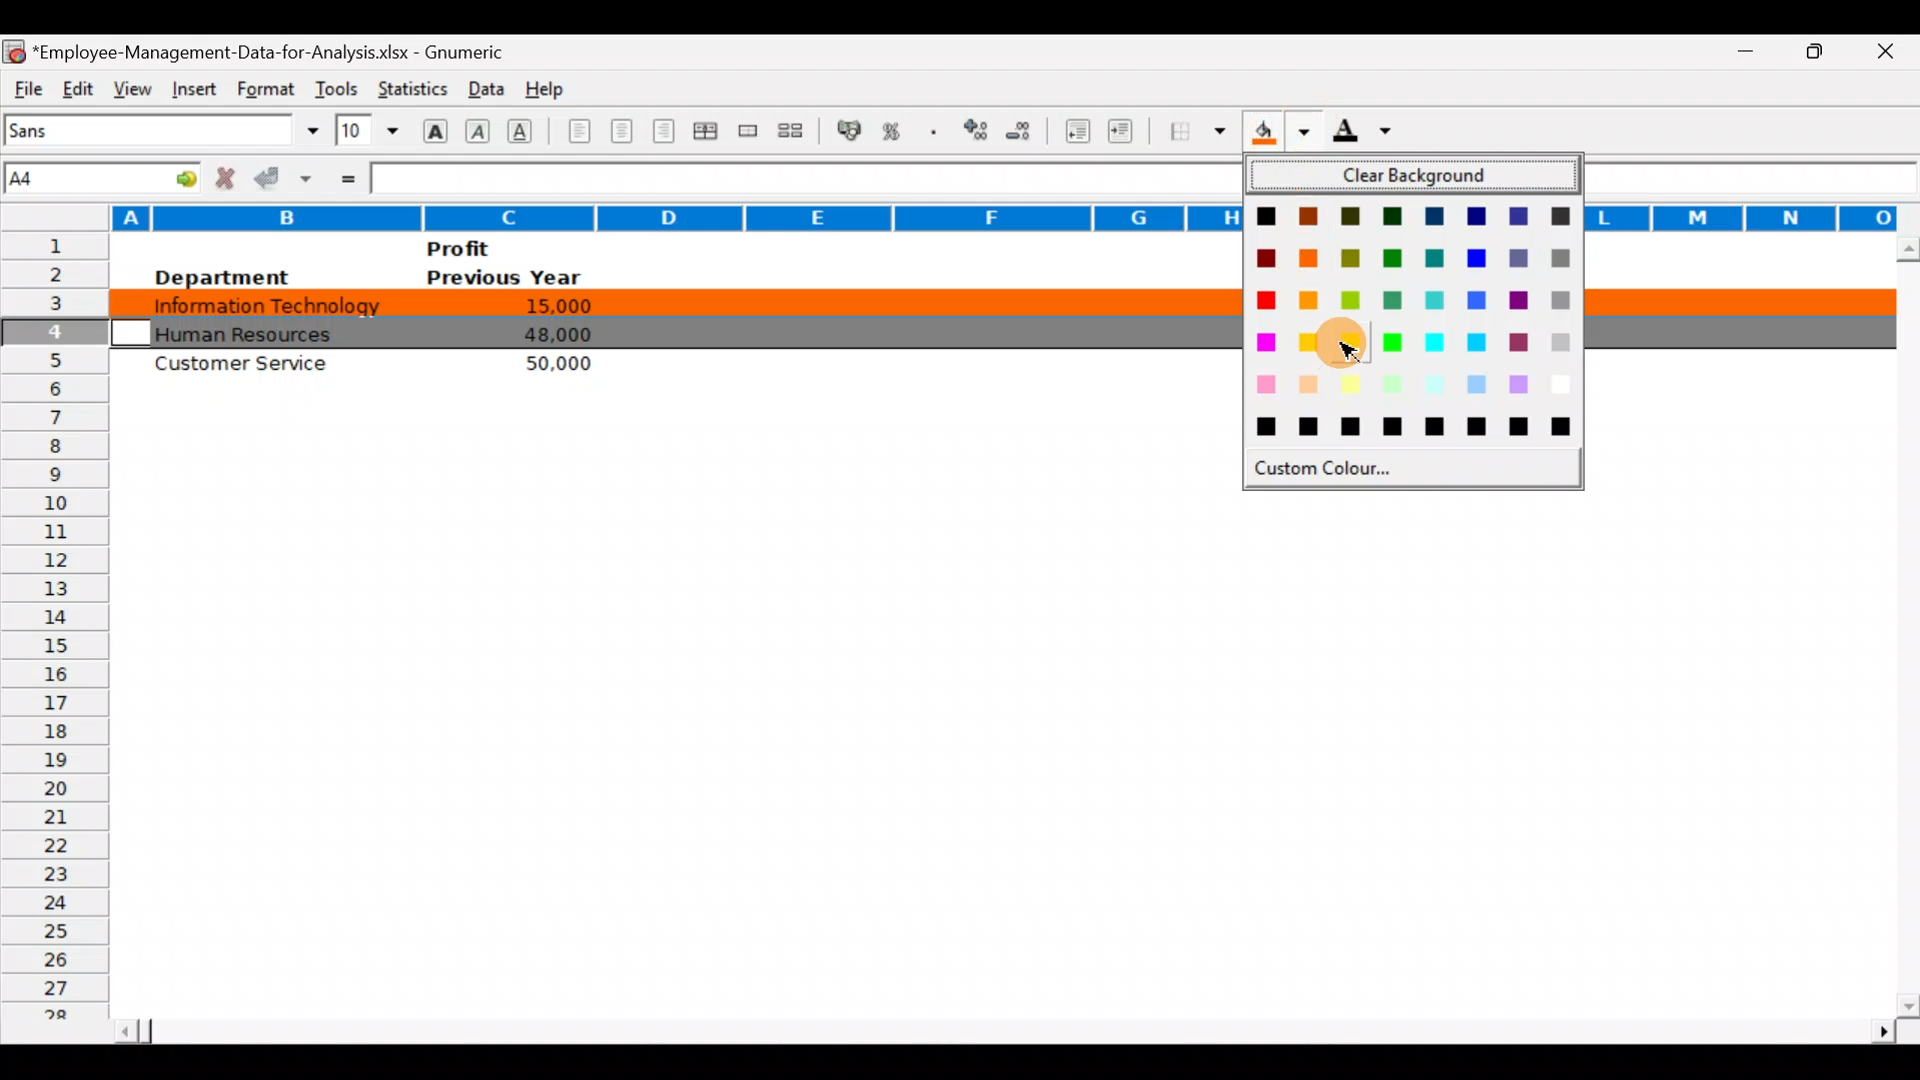  Describe the element at coordinates (1369, 137) in the screenshot. I see `Foreground` at that location.